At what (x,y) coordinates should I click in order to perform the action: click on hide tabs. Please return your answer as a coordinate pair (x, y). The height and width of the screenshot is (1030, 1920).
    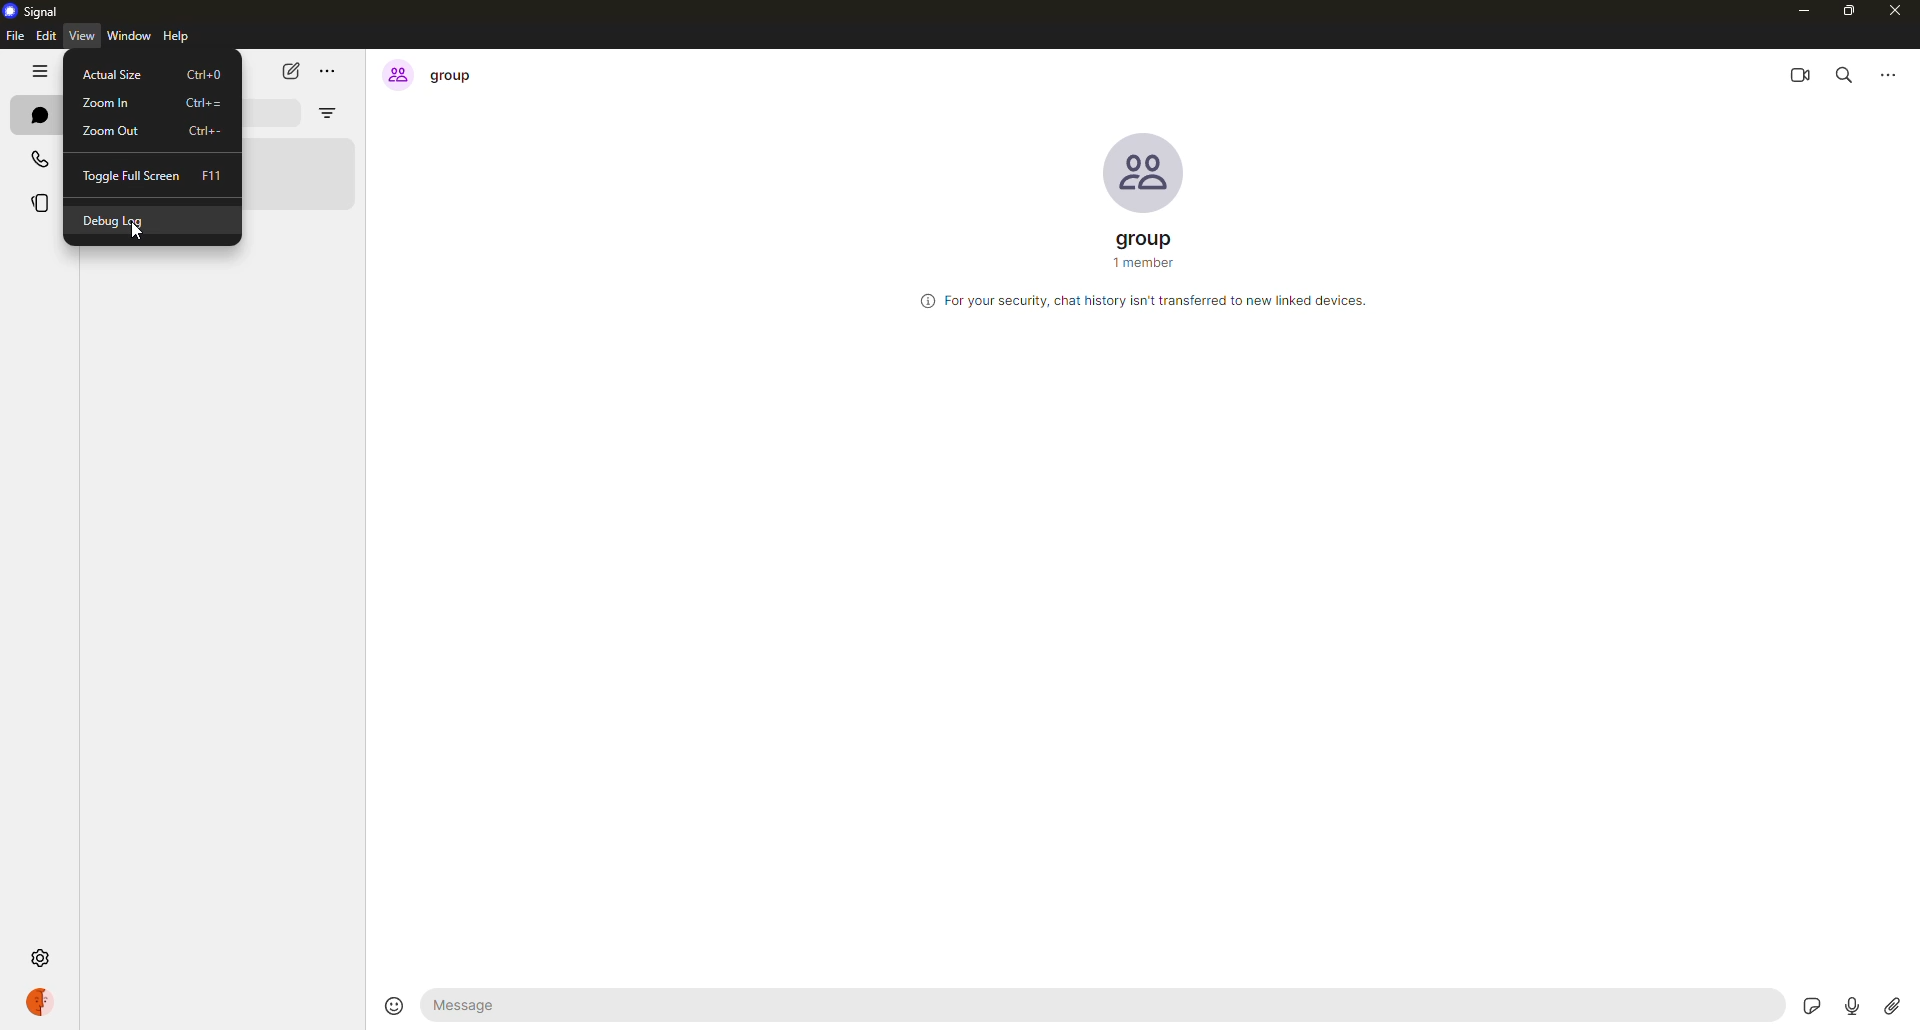
    Looking at the image, I should click on (42, 72).